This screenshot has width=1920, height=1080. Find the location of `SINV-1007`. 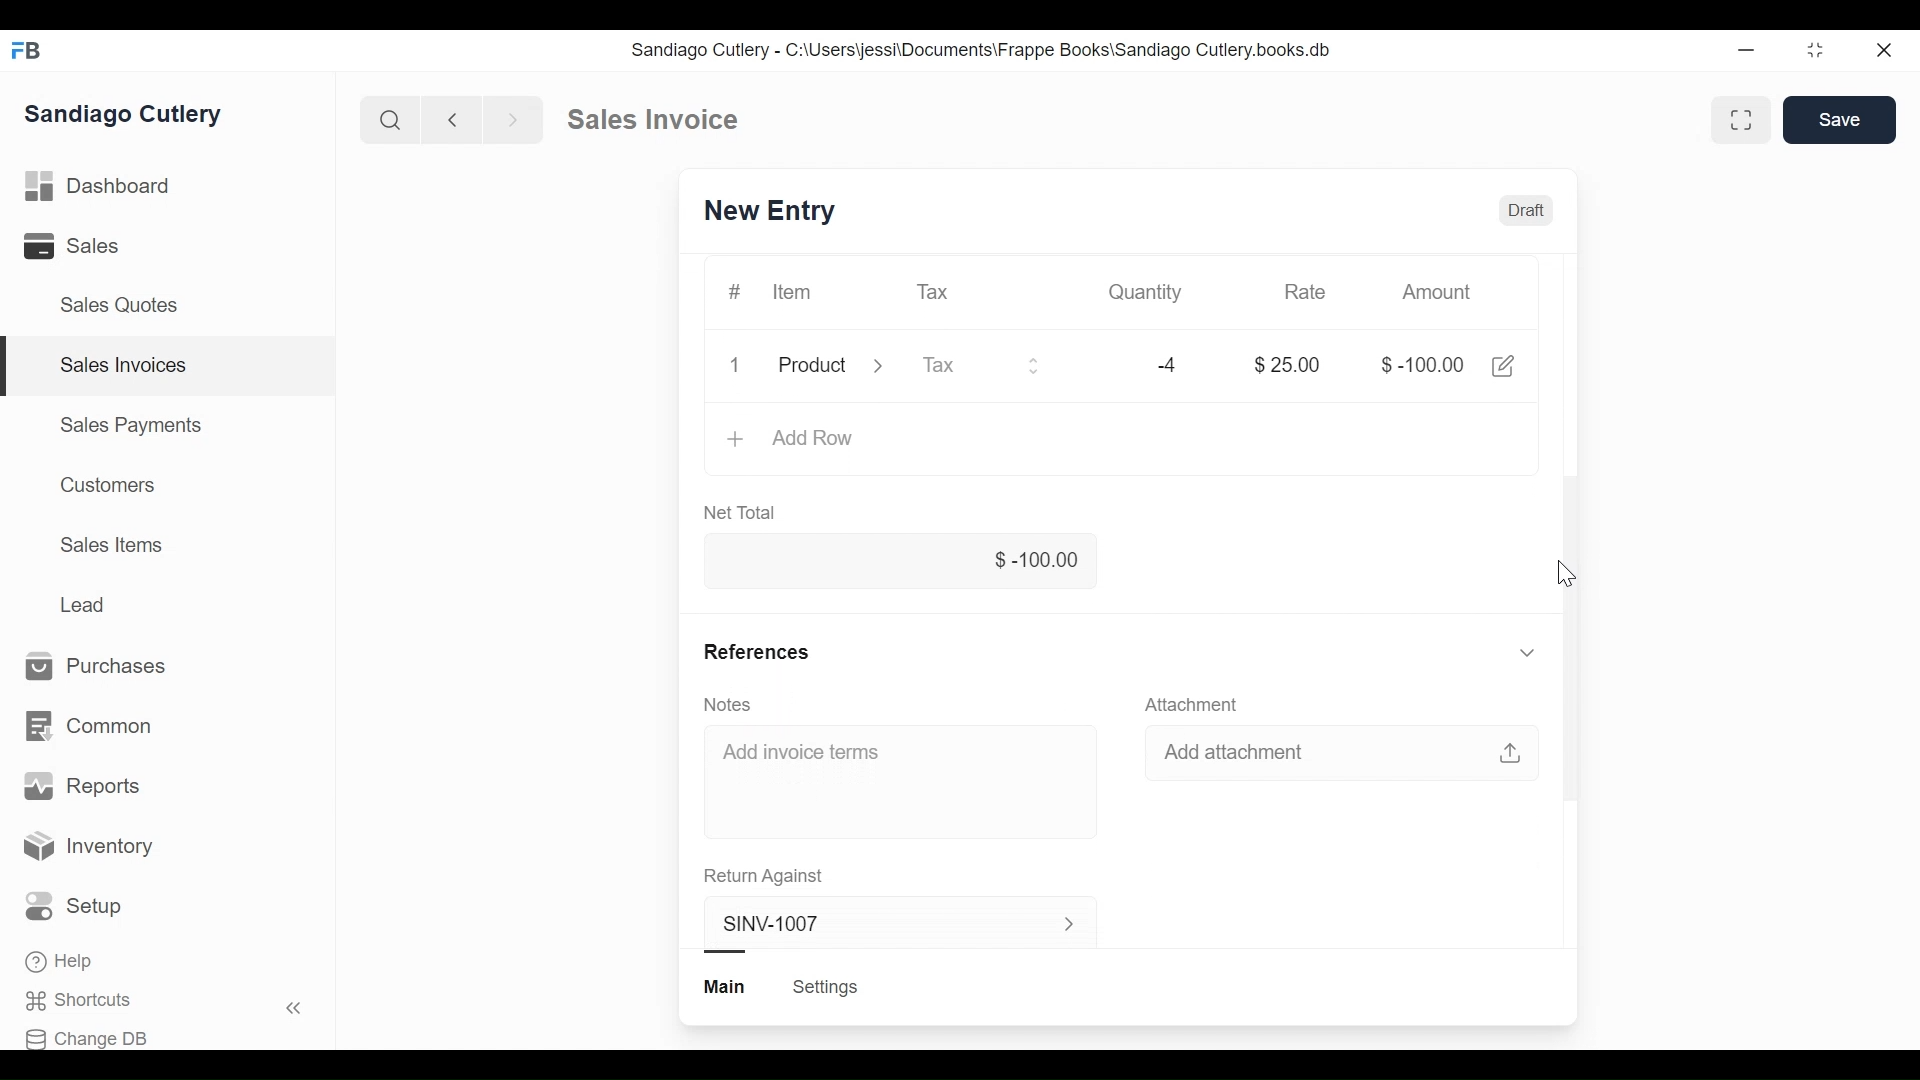

SINV-1007 is located at coordinates (889, 924).